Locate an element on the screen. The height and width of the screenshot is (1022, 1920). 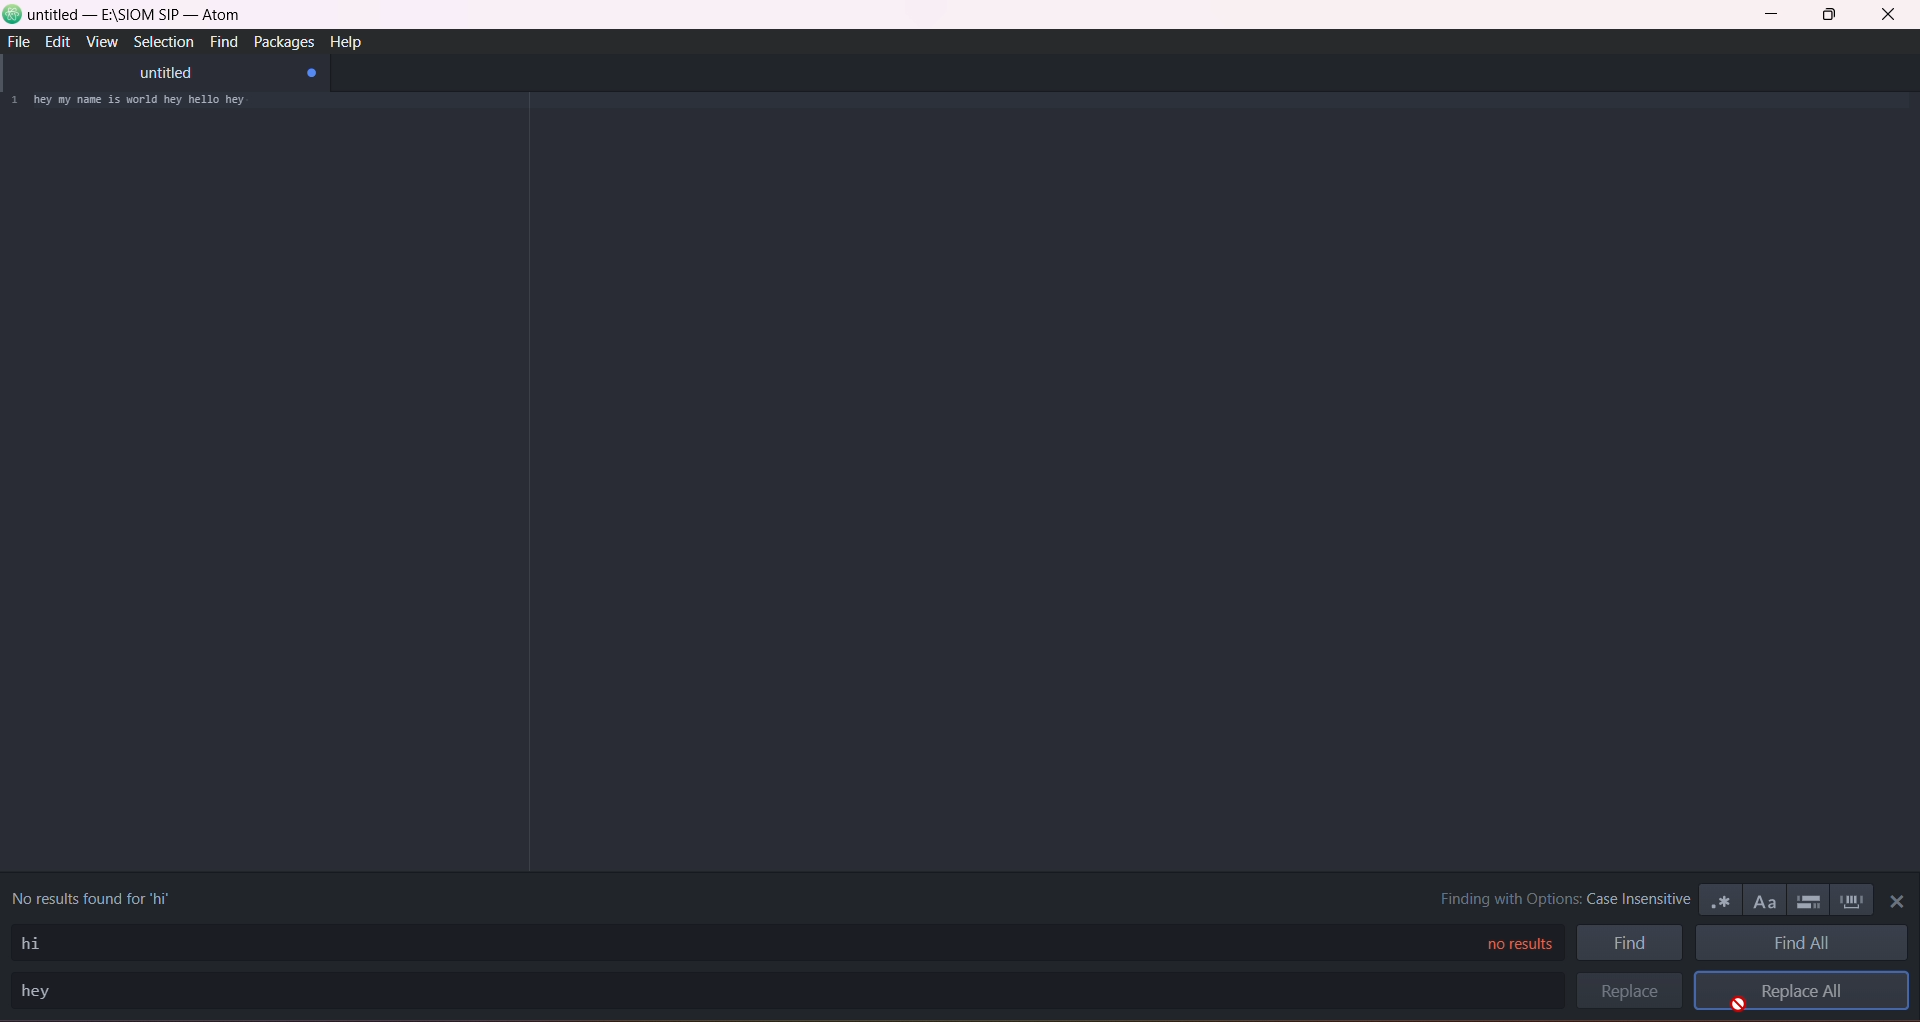
whole word is located at coordinates (1851, 899).